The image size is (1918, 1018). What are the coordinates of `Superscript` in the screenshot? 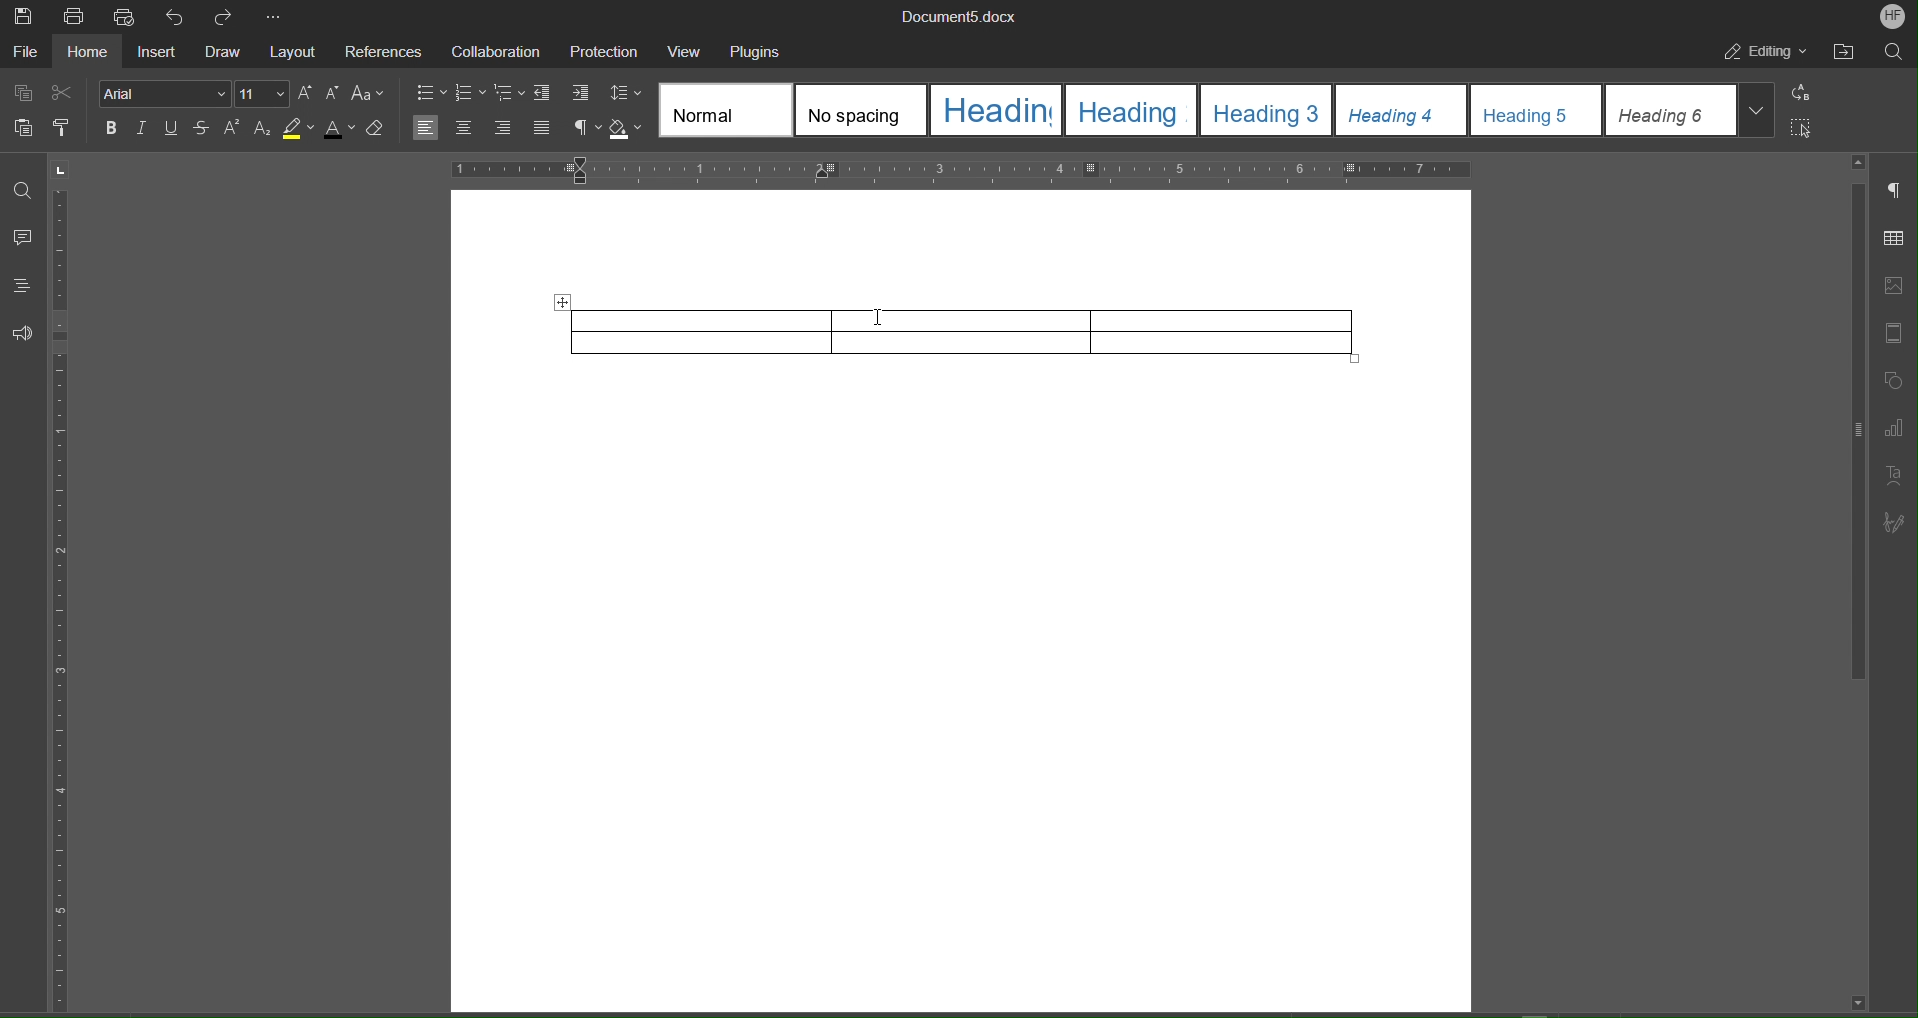 It's located at (233, 129).